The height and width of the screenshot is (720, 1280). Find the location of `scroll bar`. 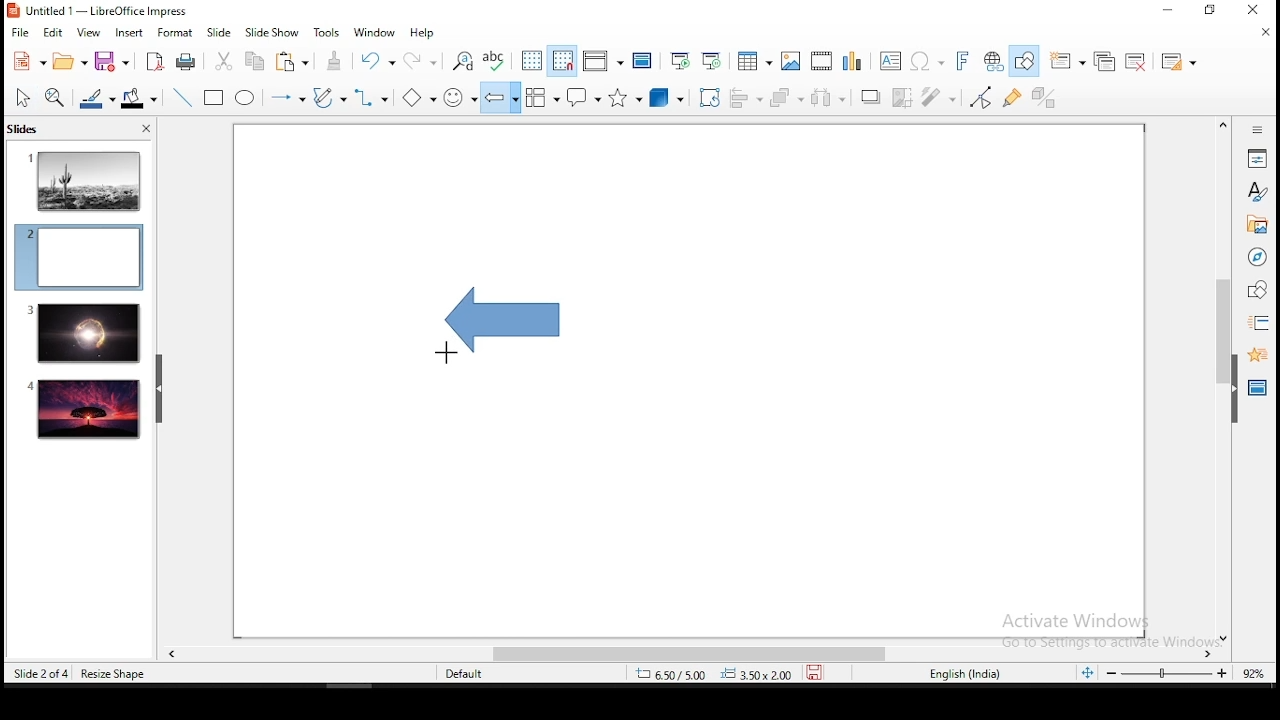

scroll bar is located at coordinates (1220, 380).